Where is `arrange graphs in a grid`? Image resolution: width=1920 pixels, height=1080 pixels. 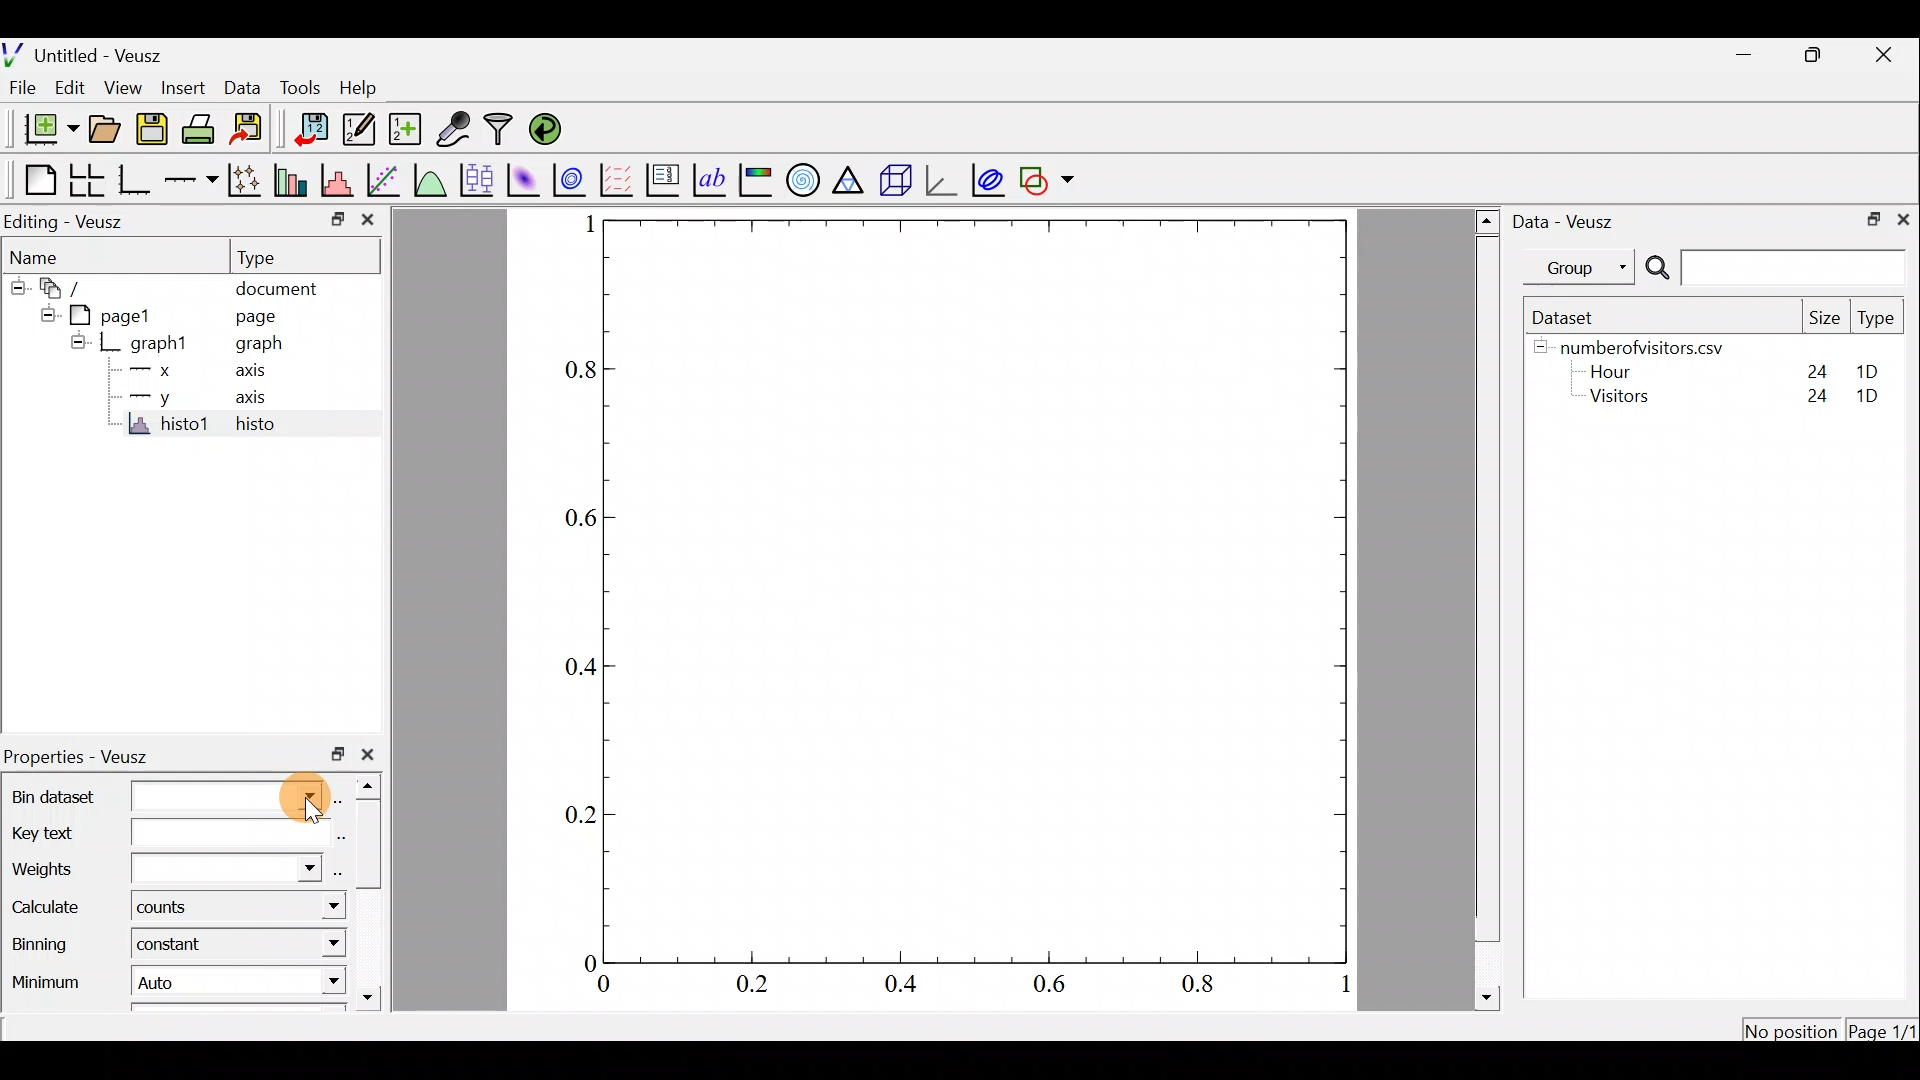
arrange graphs in a grid is located at coordinates (86, 180).